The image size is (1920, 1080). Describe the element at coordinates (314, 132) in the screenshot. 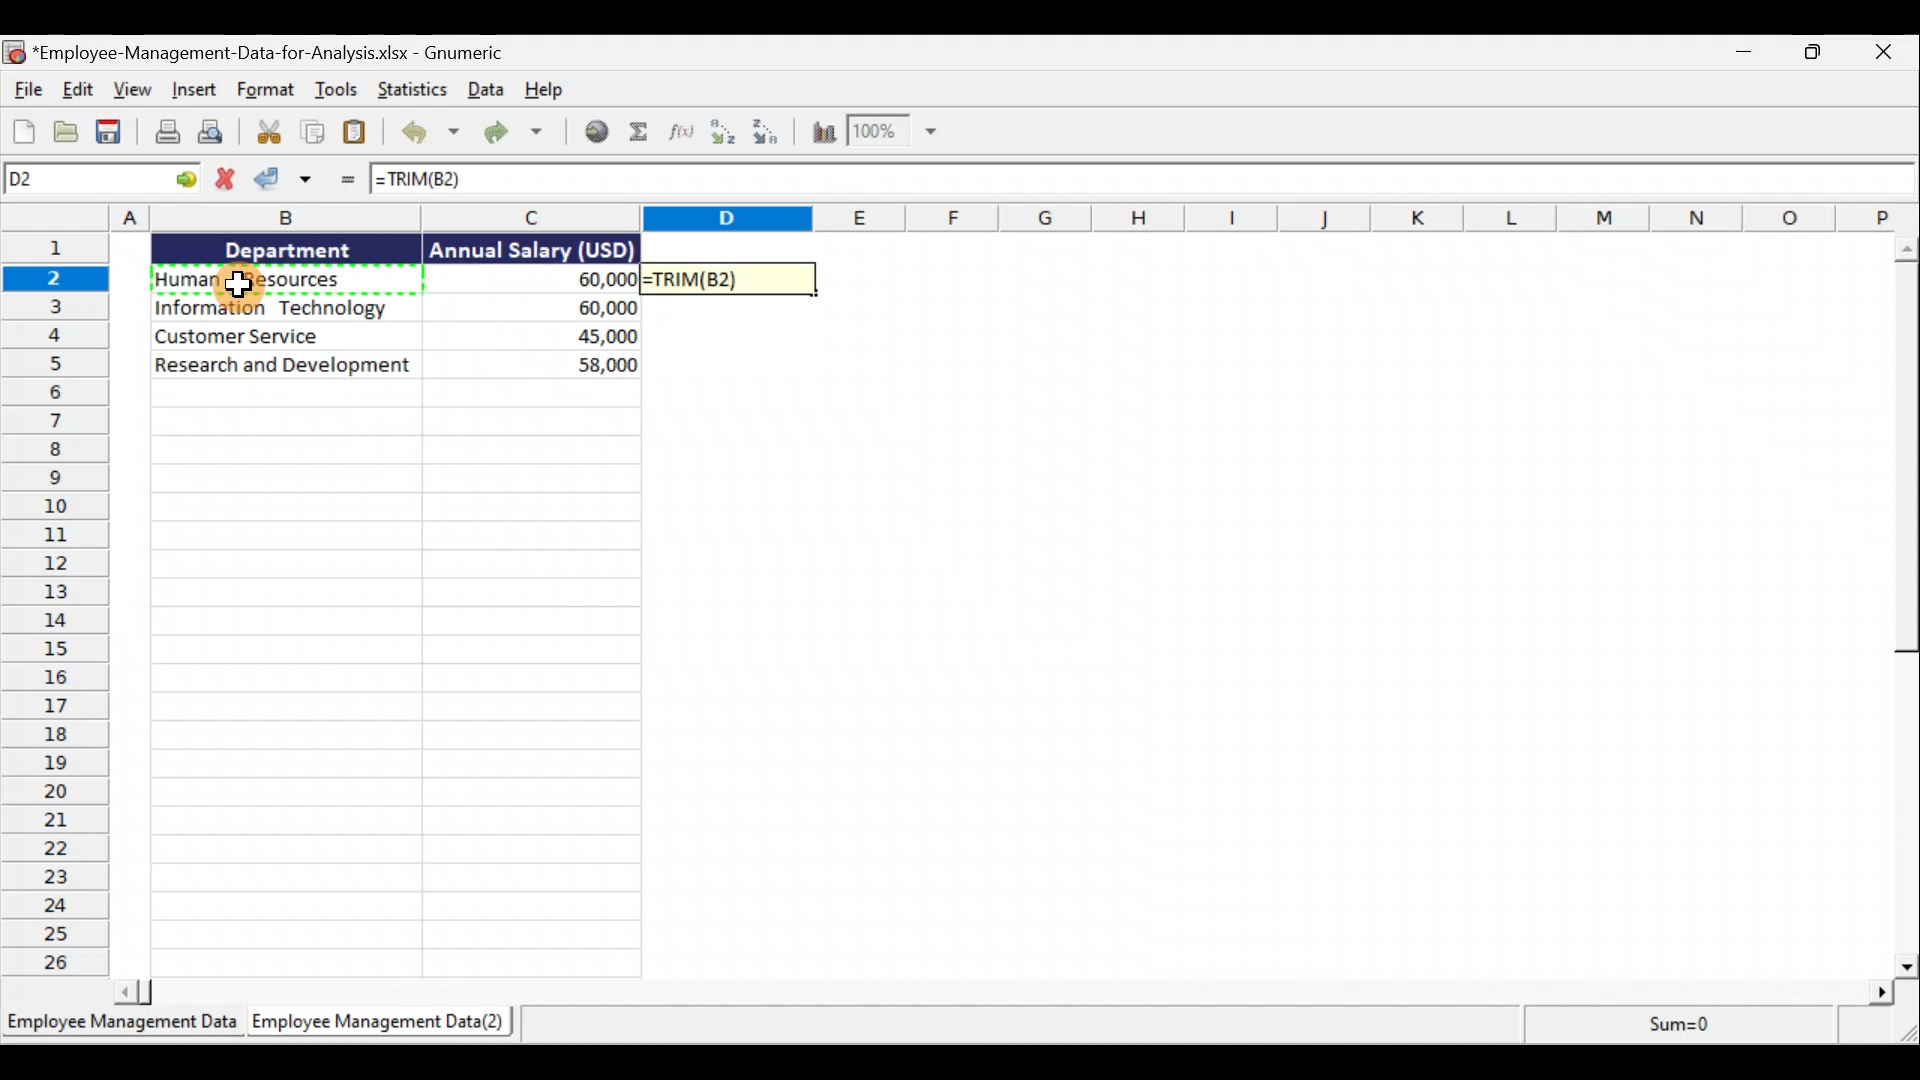

I see `Copy the selection` at that location.